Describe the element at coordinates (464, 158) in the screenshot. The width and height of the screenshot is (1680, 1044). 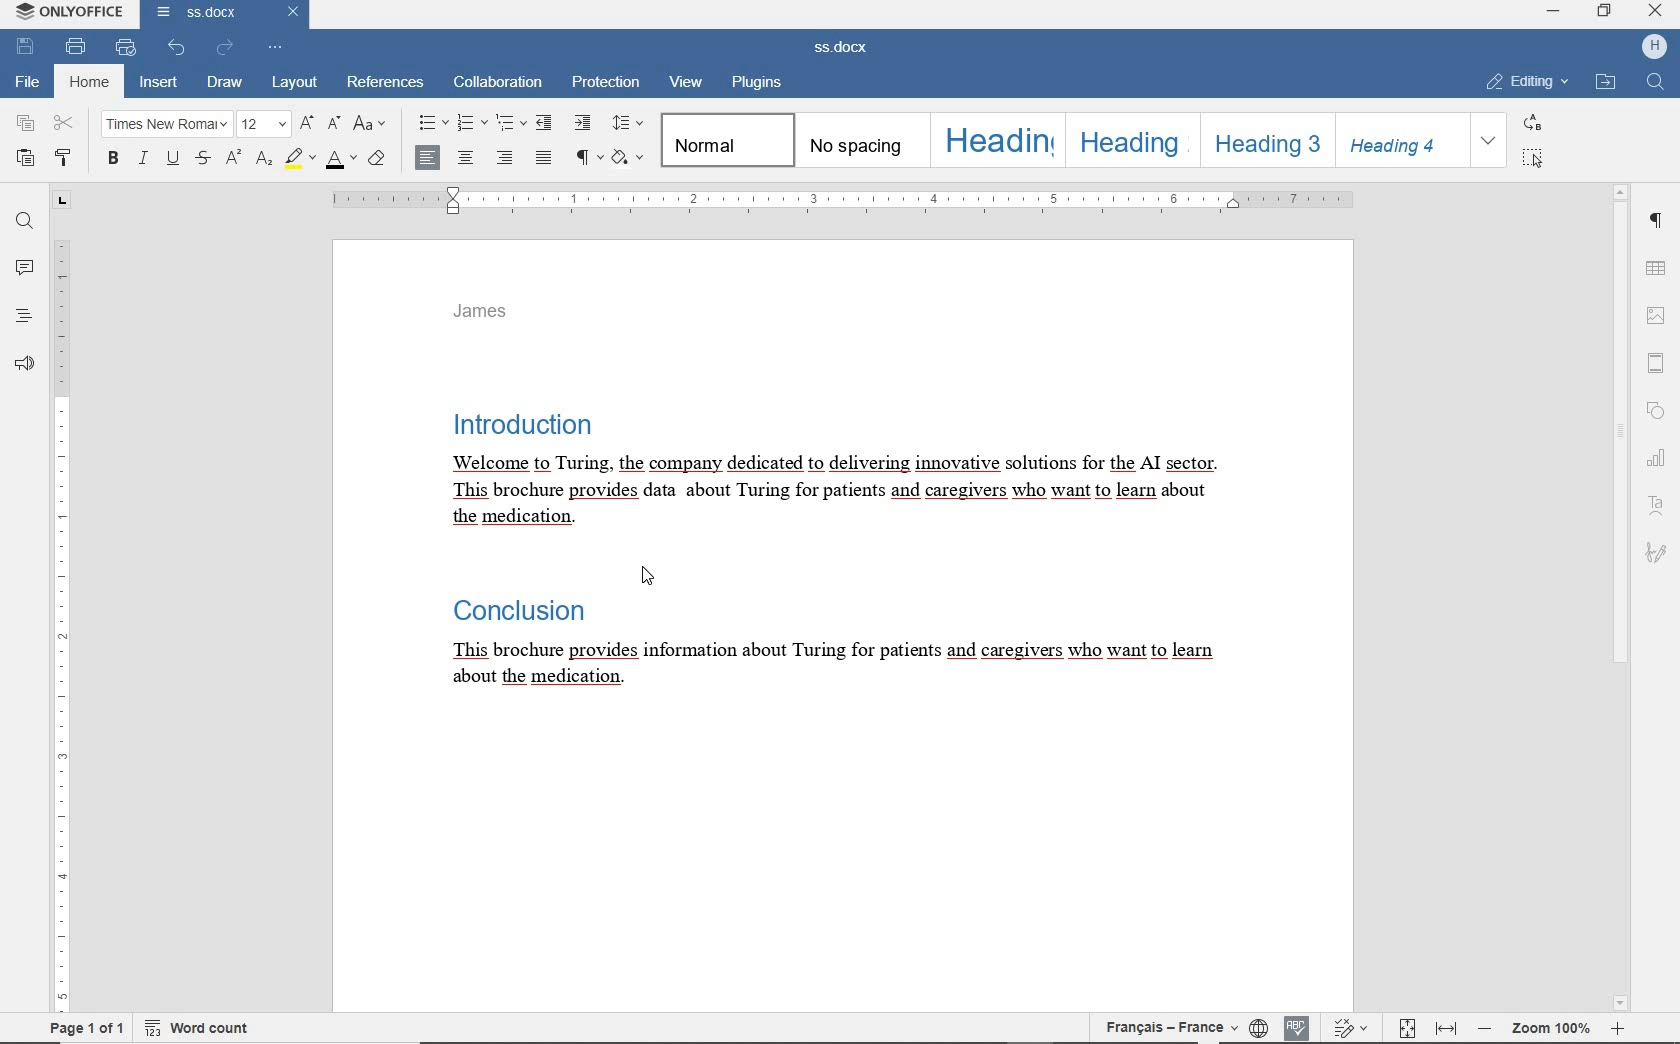
I see `ALIGN CENTER` at that location.